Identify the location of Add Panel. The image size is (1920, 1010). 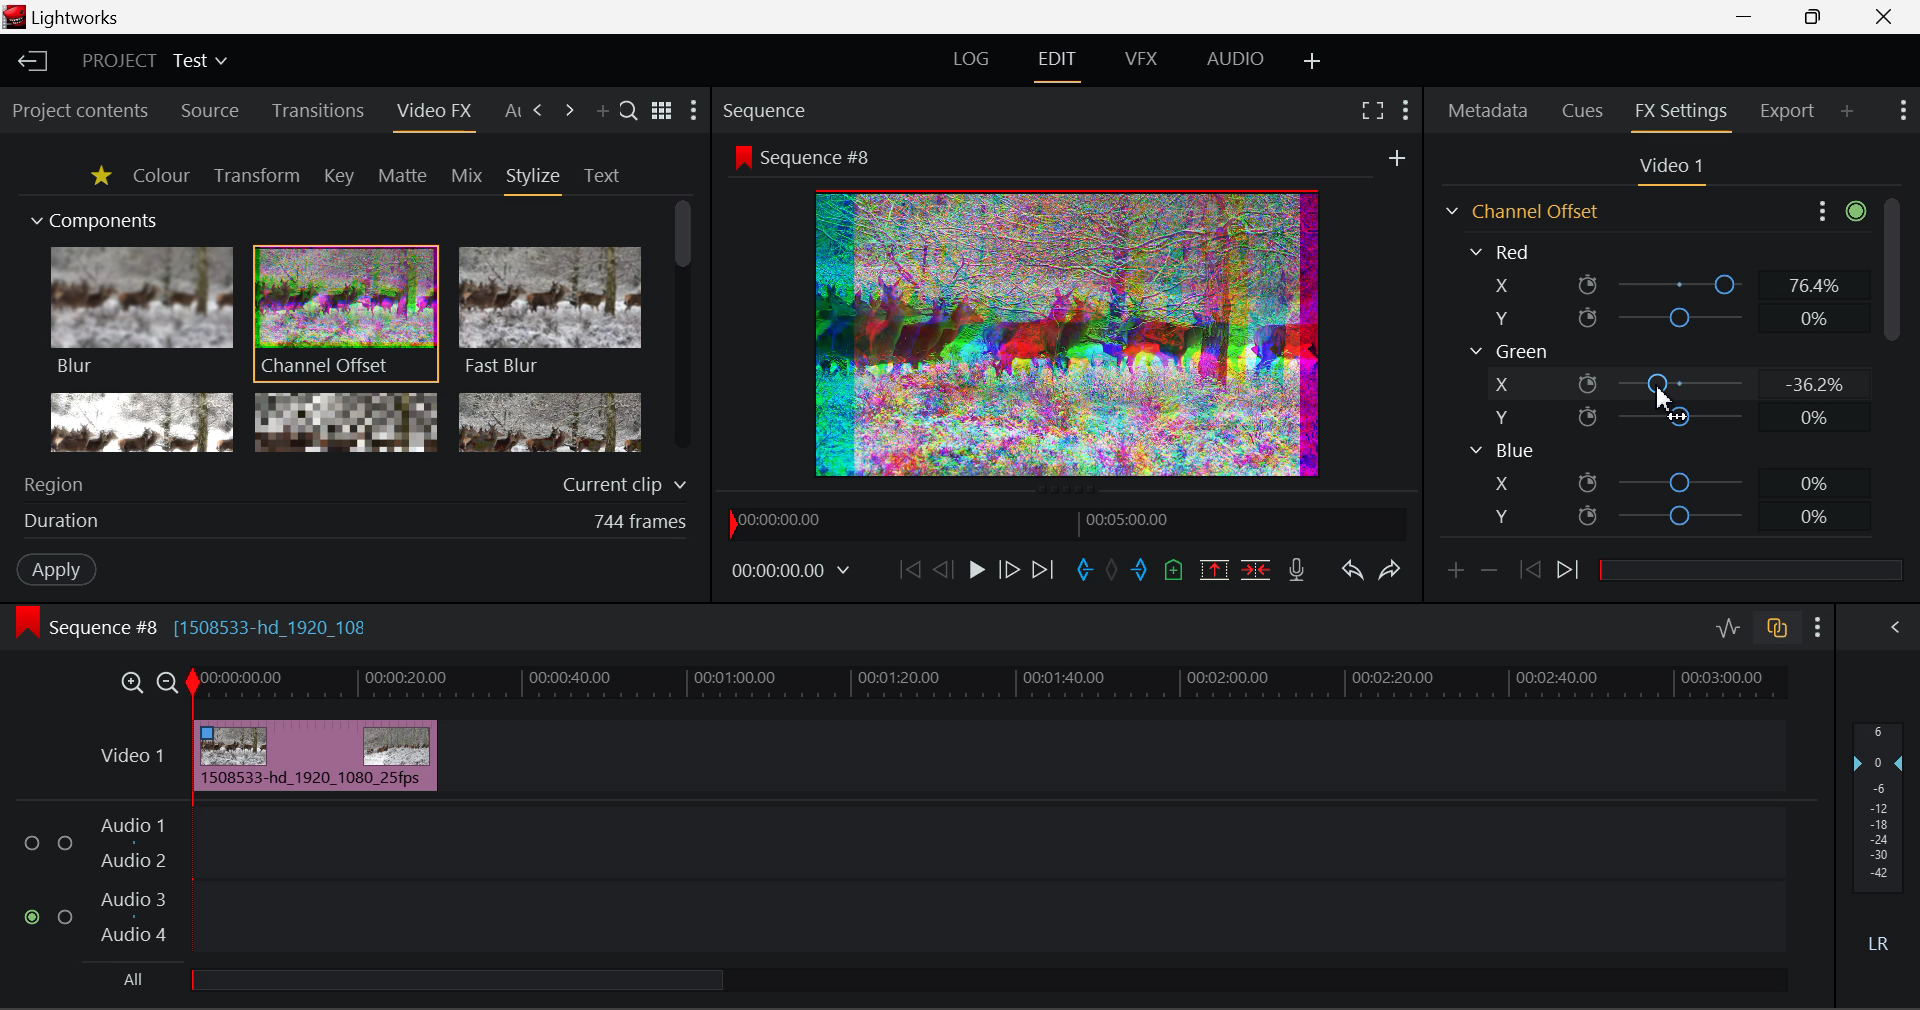
(1846, 112).